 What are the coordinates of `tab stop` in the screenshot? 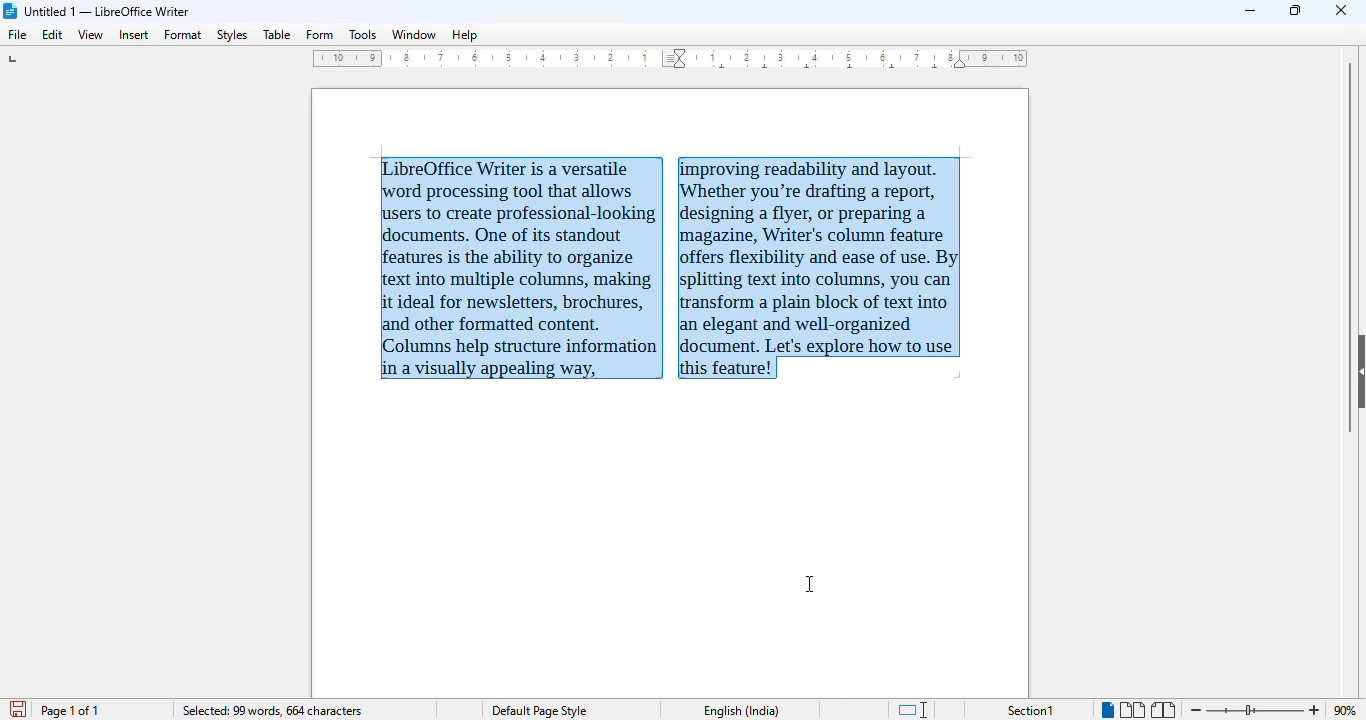 It's located at (15, 59).